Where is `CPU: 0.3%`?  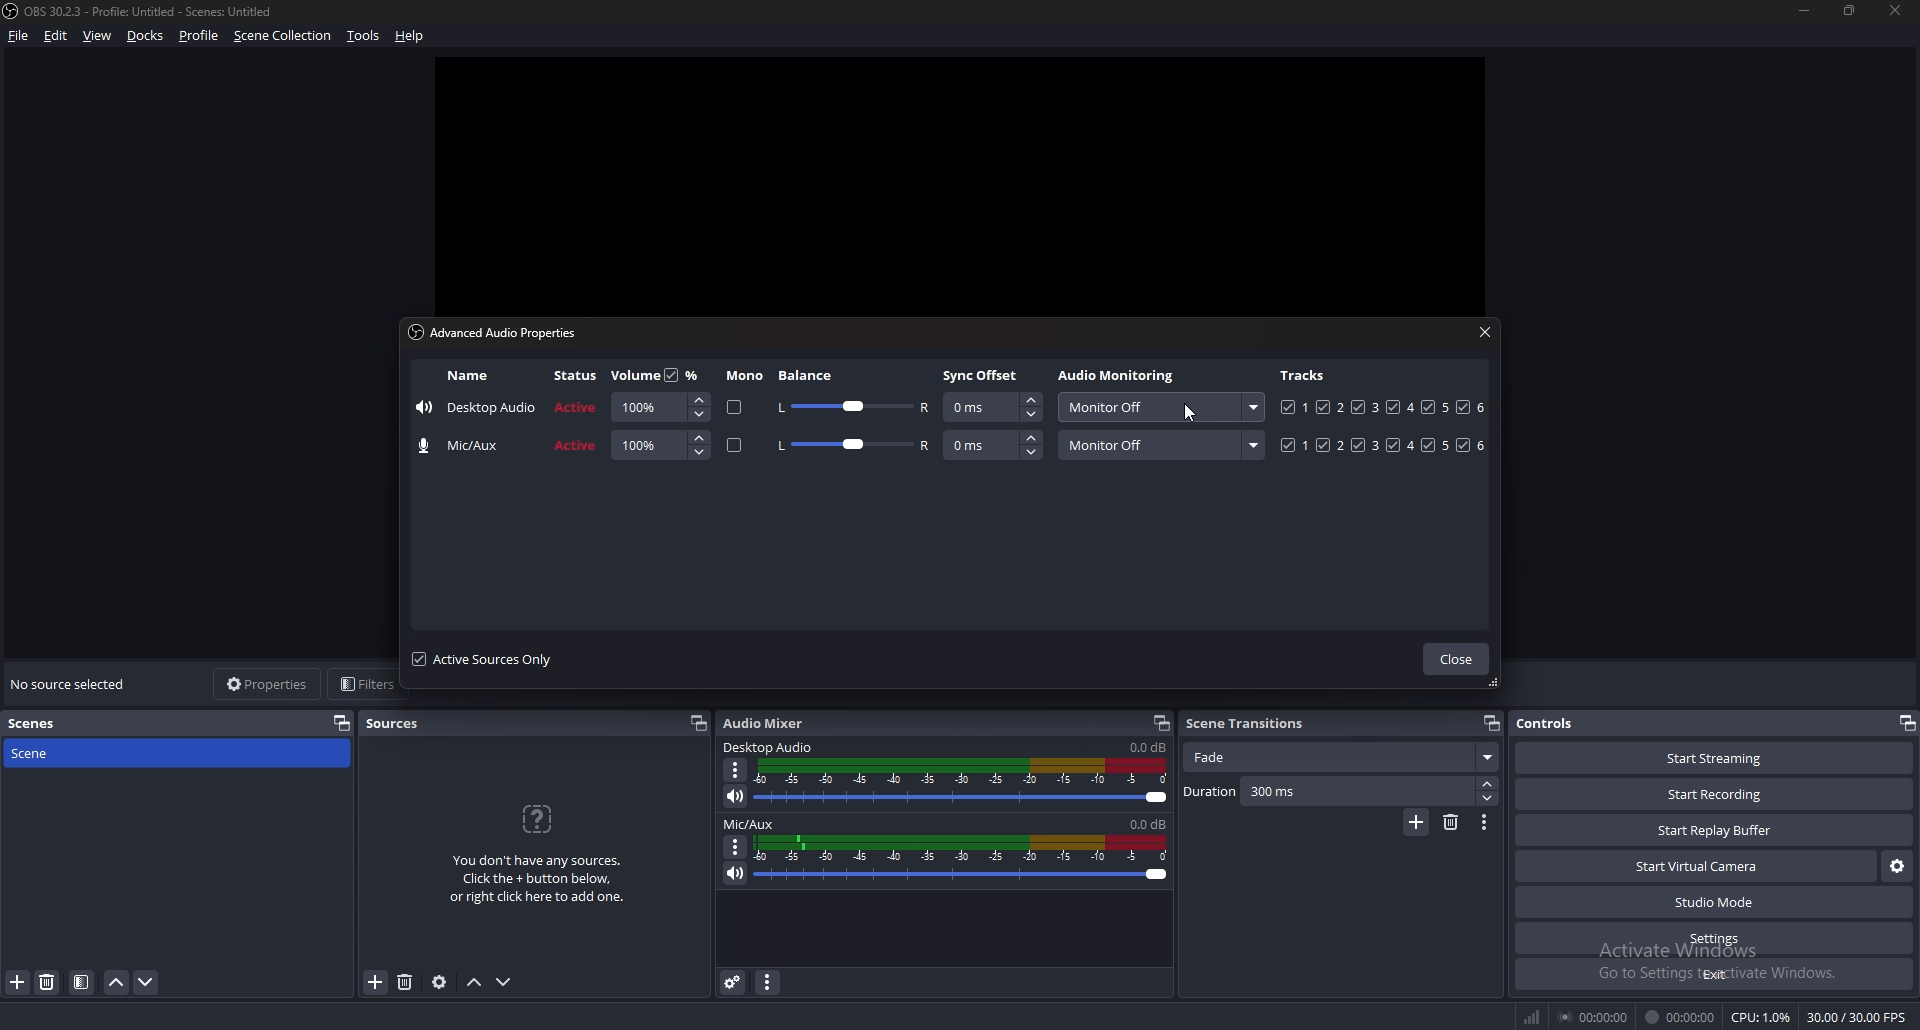 CPU: 0.3% is located at coordinates (1763, 1018).